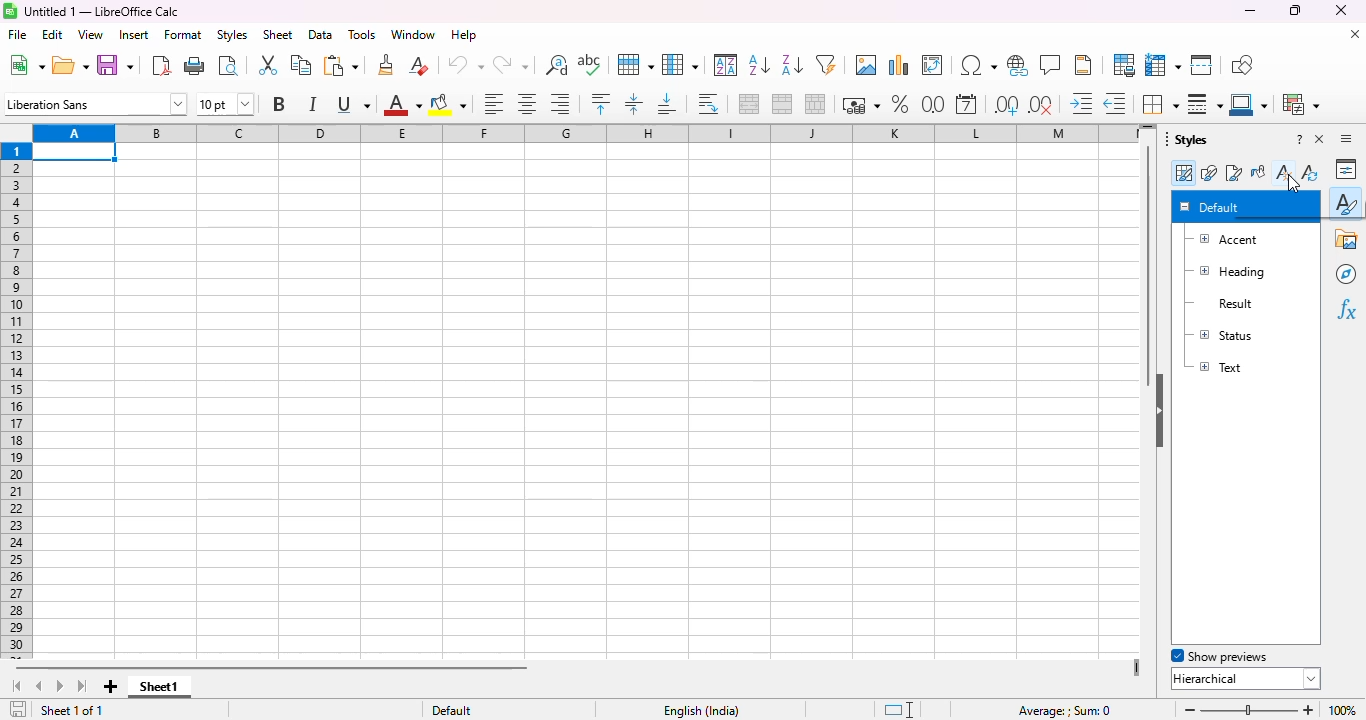 This screenshot has height=720, width=1366. Describe the element at coordinates (111, 687) in the screenshot. I see `add new sheet` at that location.